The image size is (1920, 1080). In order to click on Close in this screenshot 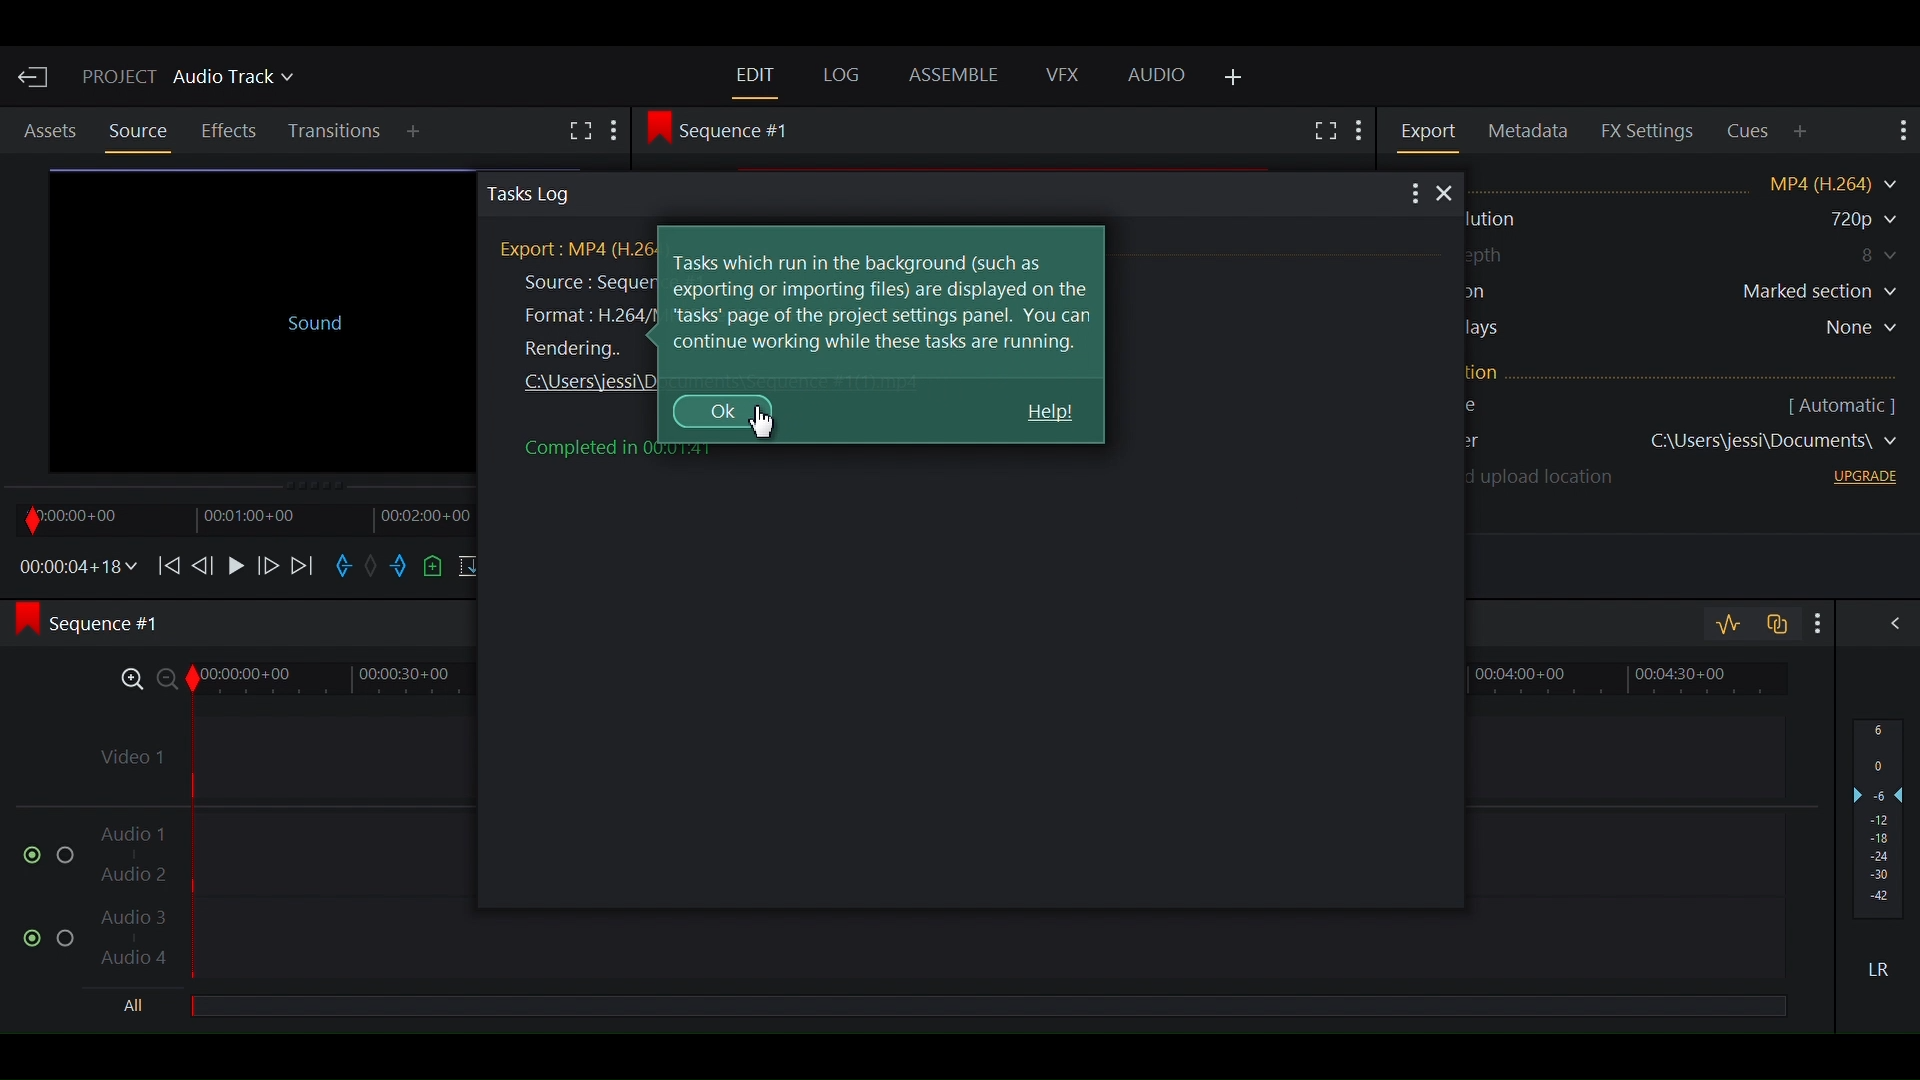, I will do `click(1448, 195)`.